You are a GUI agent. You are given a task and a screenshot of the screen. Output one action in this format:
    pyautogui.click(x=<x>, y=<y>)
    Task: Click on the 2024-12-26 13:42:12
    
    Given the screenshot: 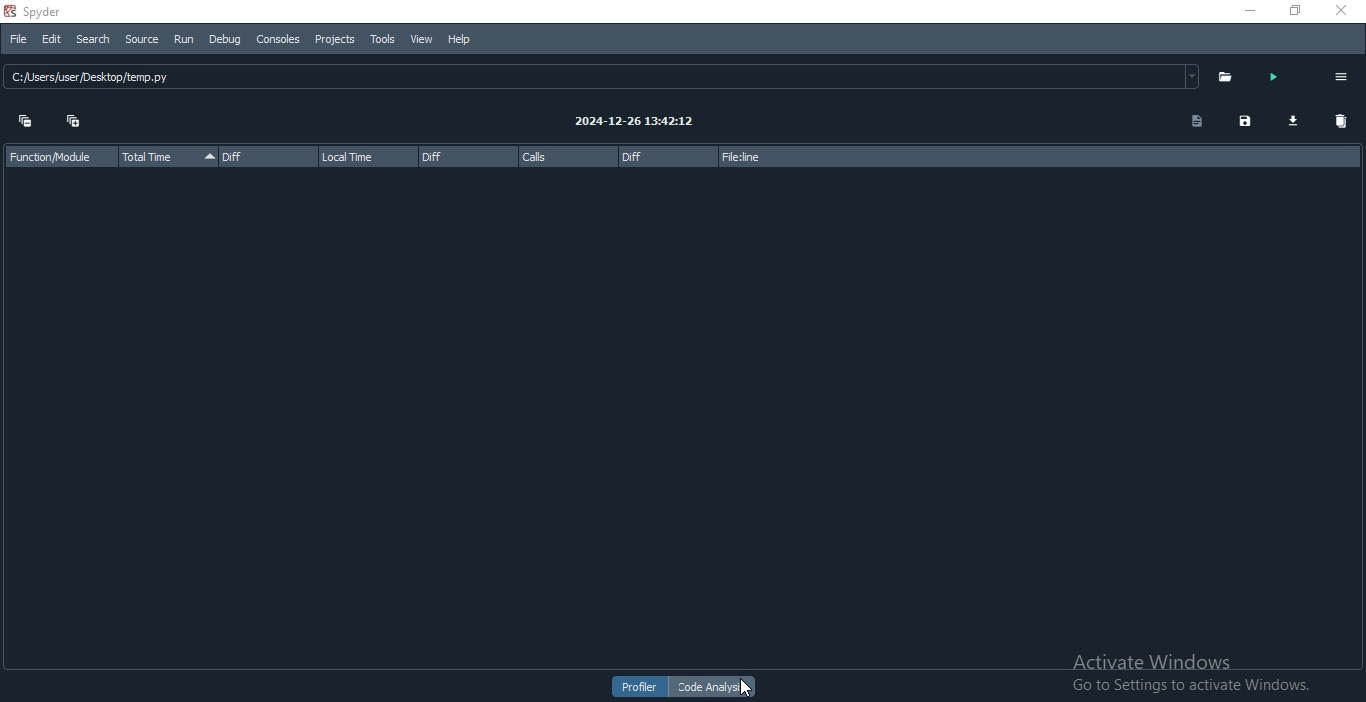 What is the action you would take?
    pyautogui.click(x=648, y=119)
    